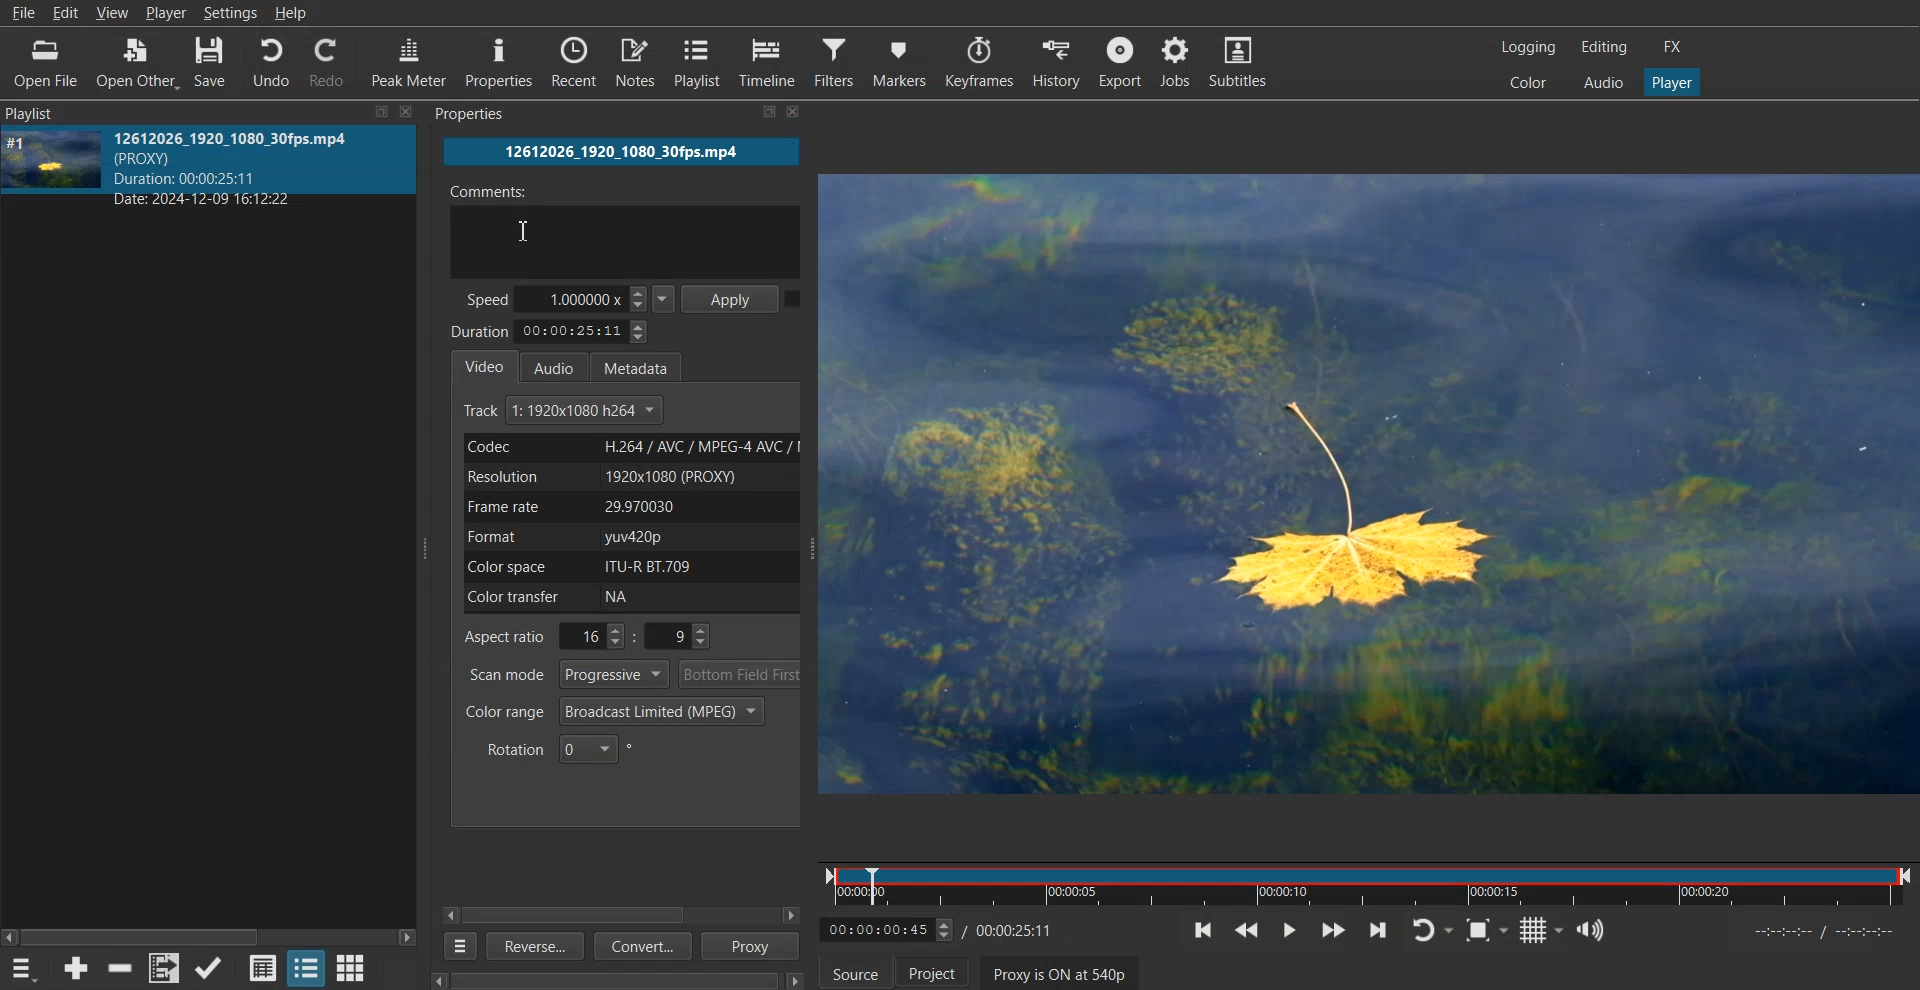  Describe the element at coordinates (752, 946) in the screenshot. I see `Proxy` at that location.